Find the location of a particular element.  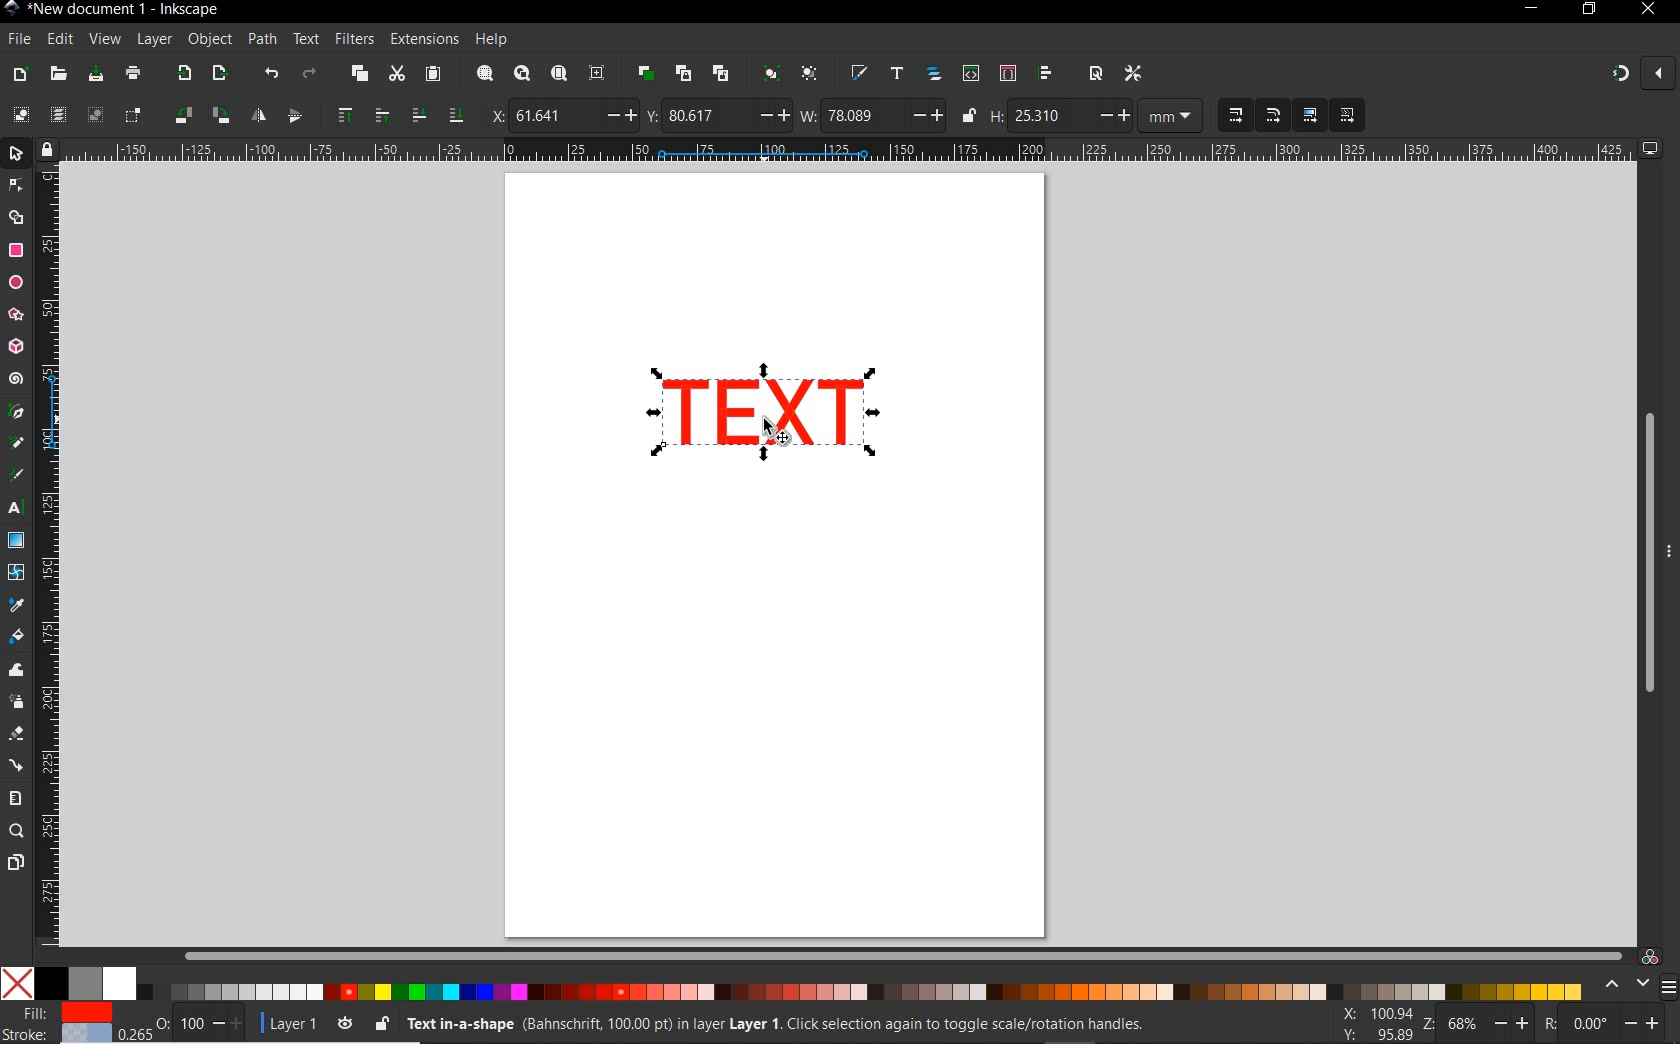

lock/unlock to change width or height is located at coordinates (968, 116).